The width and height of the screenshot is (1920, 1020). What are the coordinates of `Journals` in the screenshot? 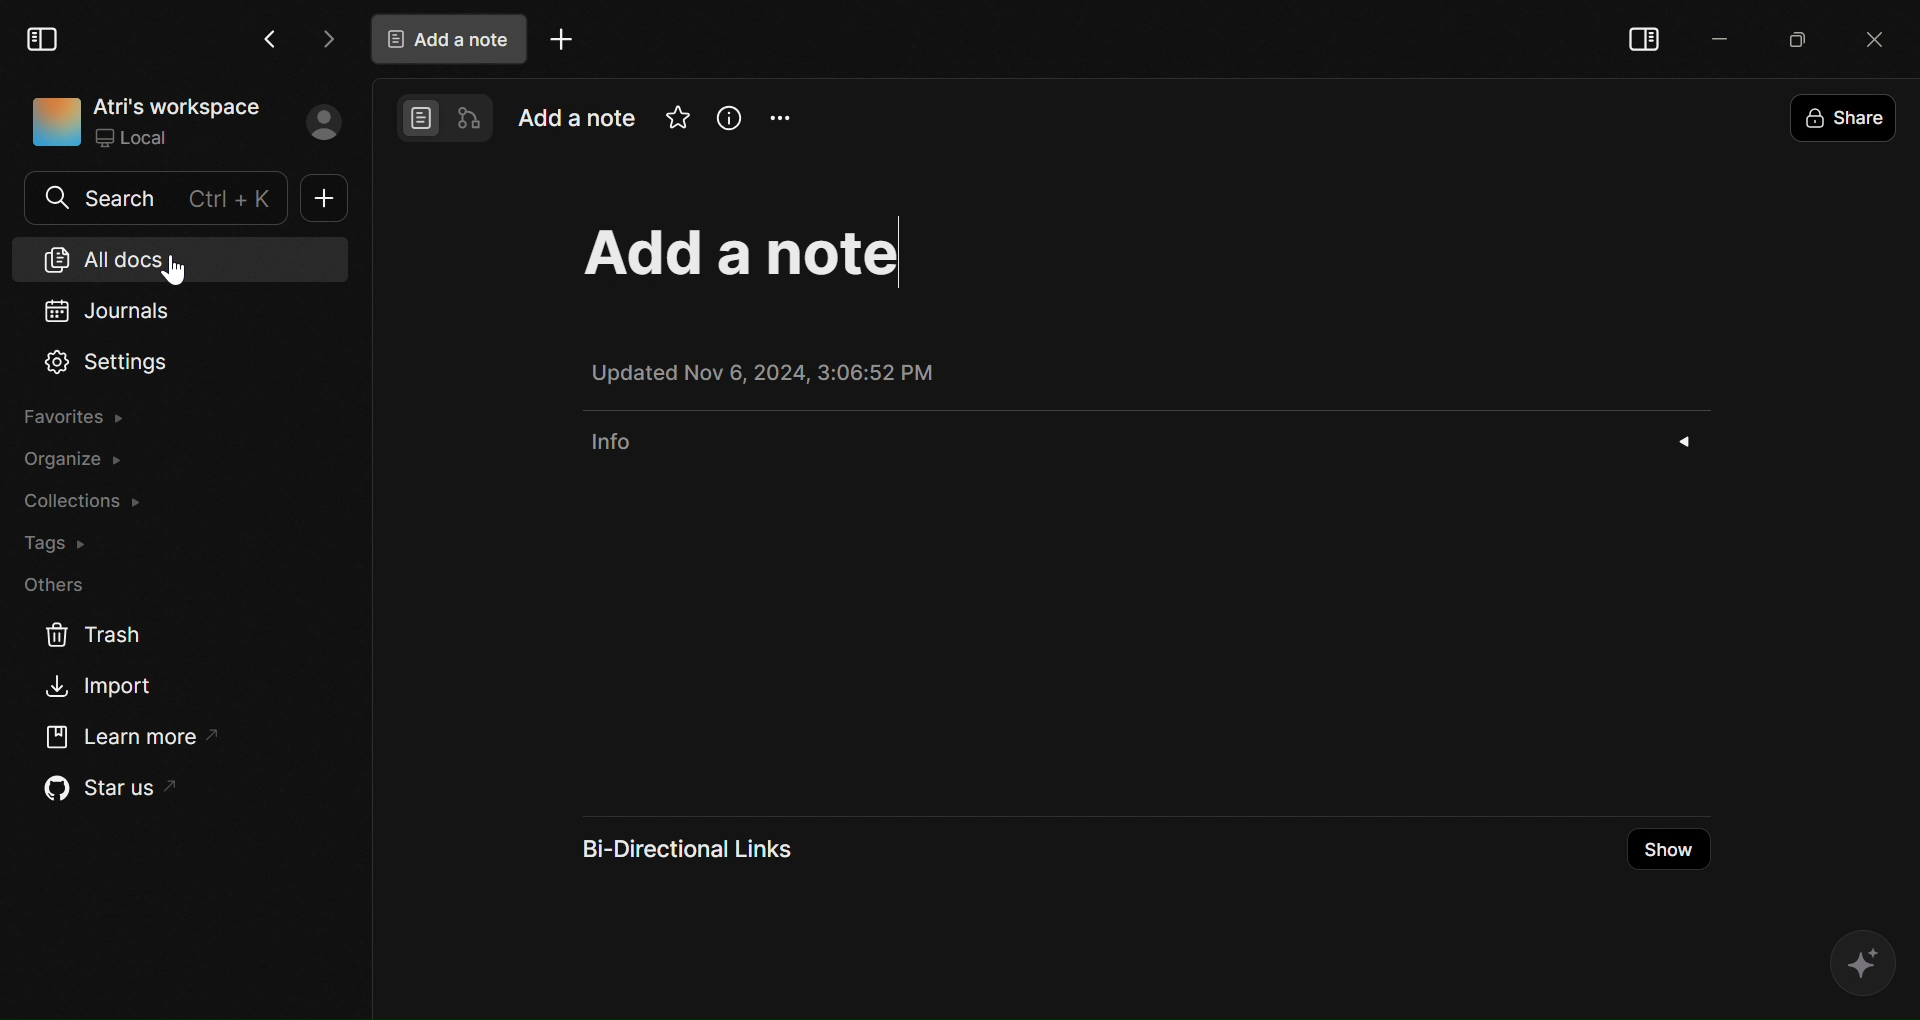 It's located at (133, 310).